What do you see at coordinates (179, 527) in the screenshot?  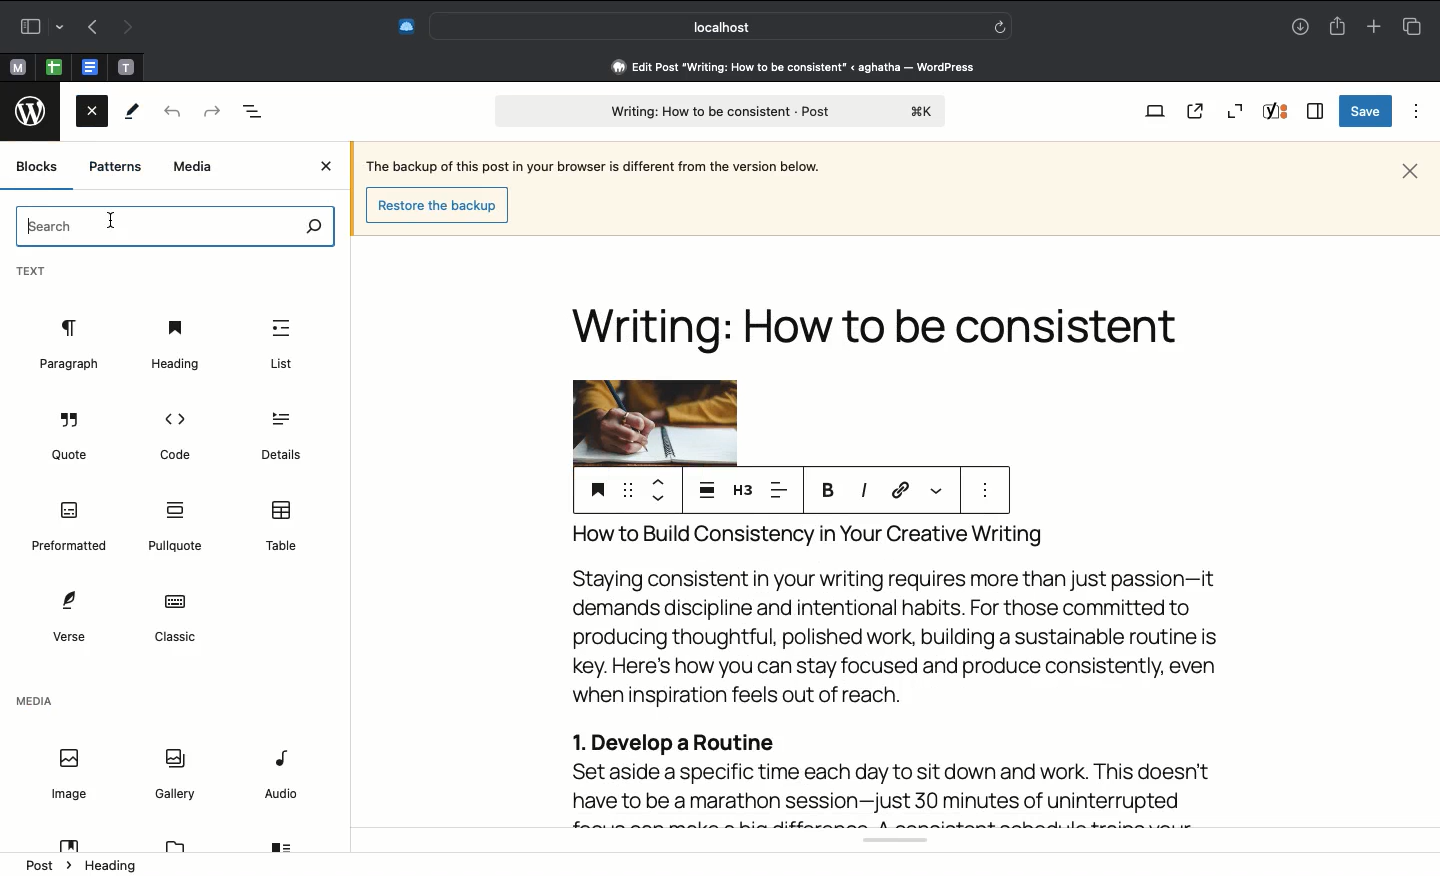 I see `Pullquote` at bounding box center [179, 527].